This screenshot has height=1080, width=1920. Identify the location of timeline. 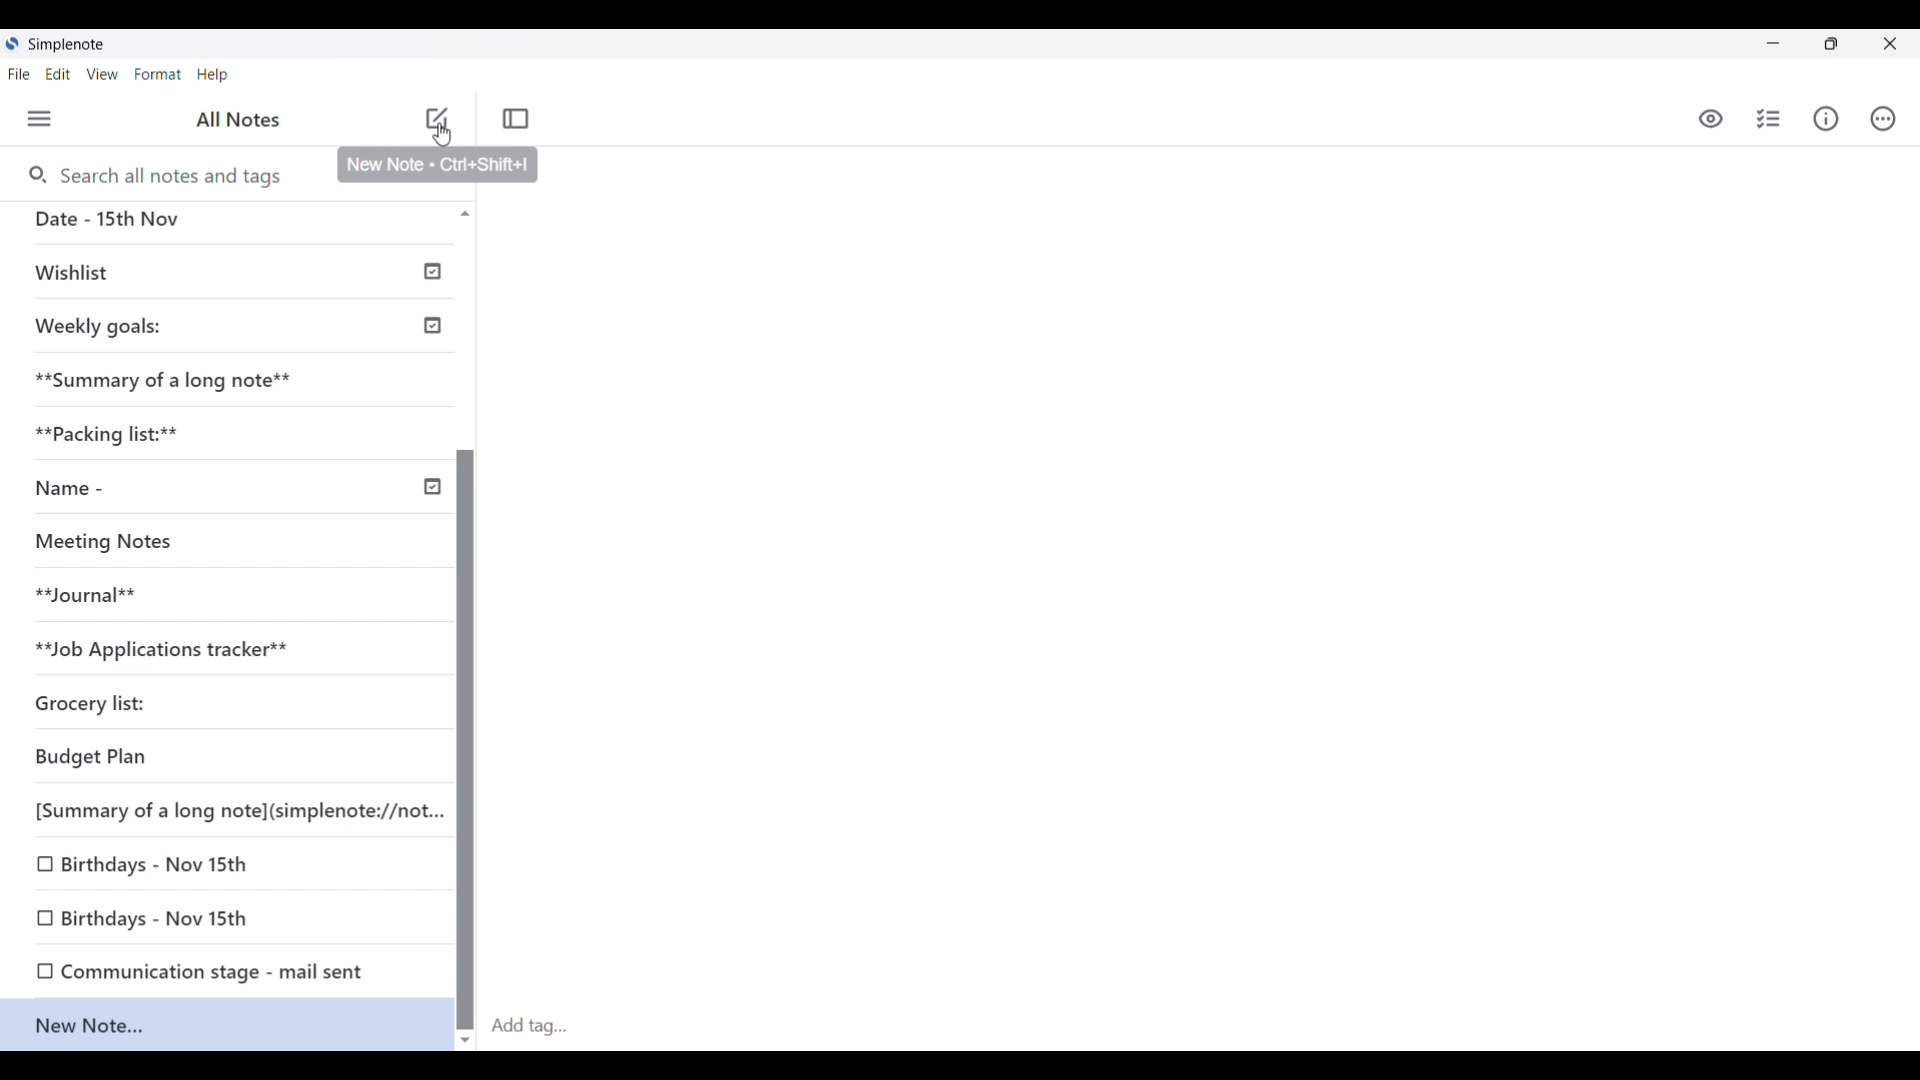
(435, 326).